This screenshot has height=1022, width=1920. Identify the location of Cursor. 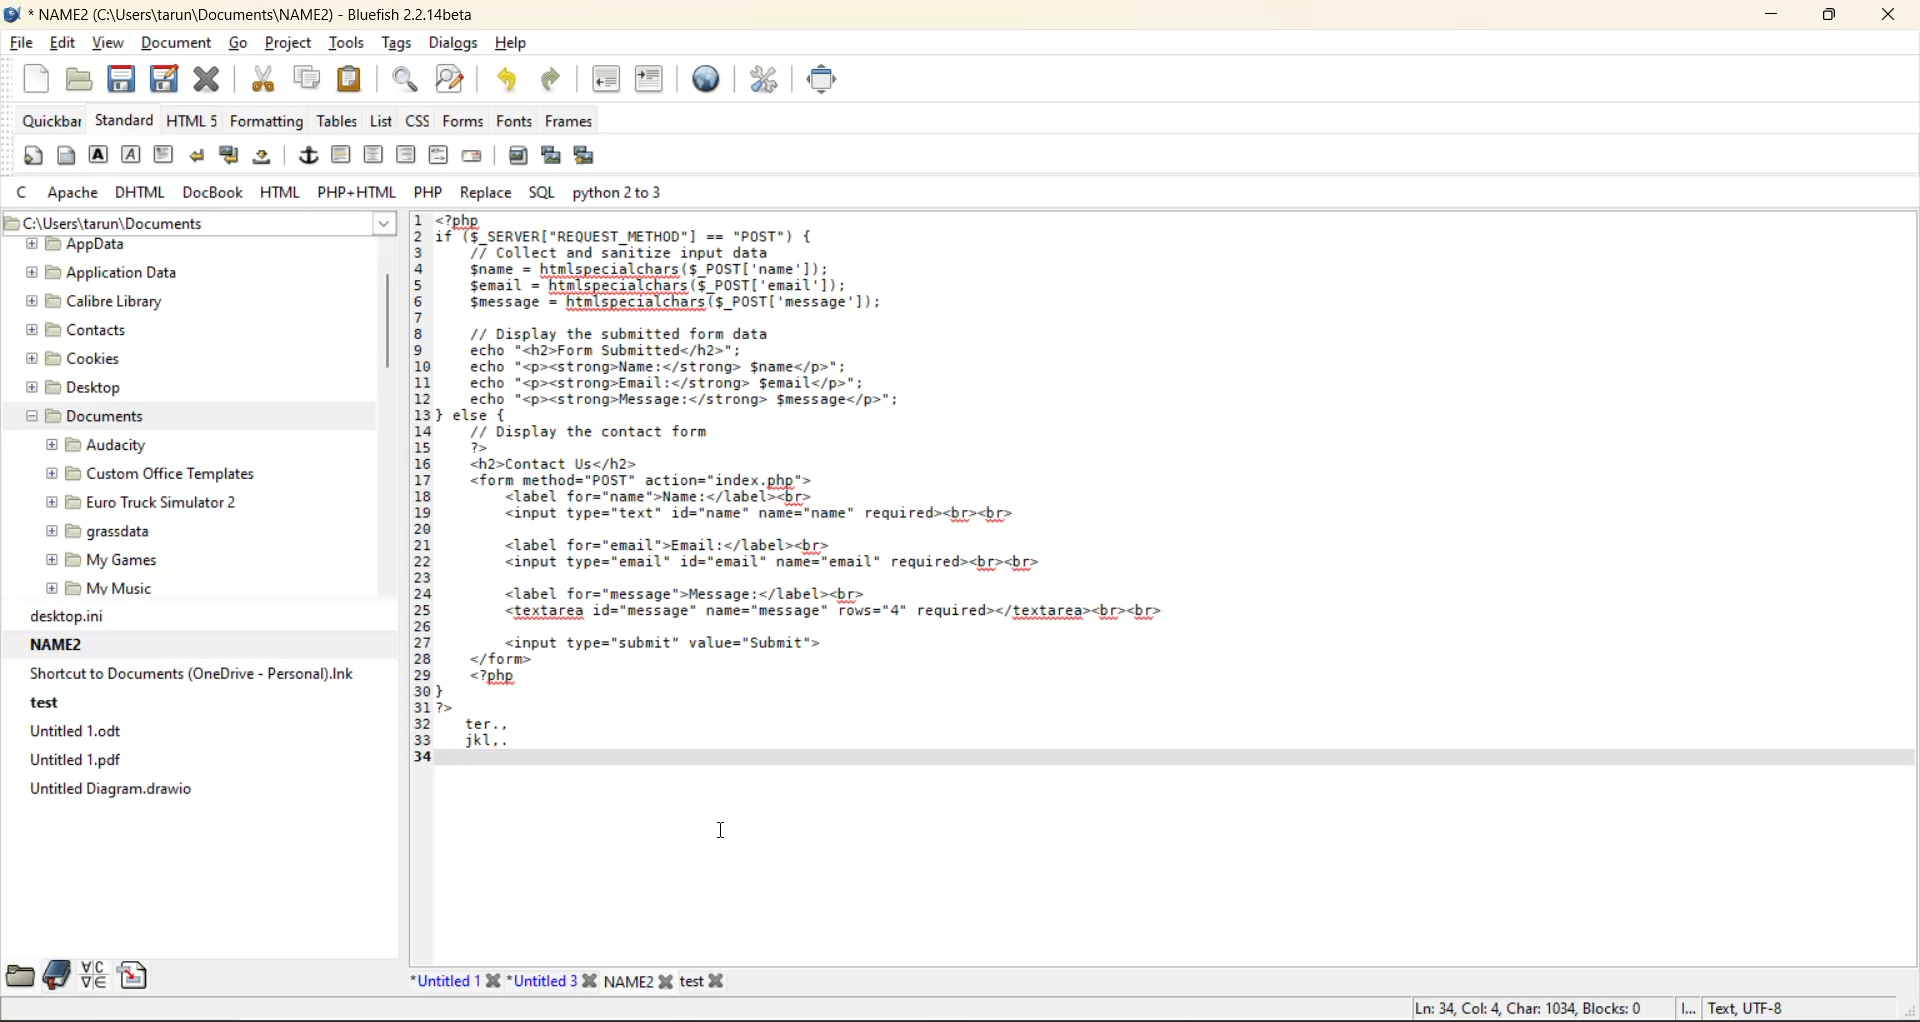
(718, 829).